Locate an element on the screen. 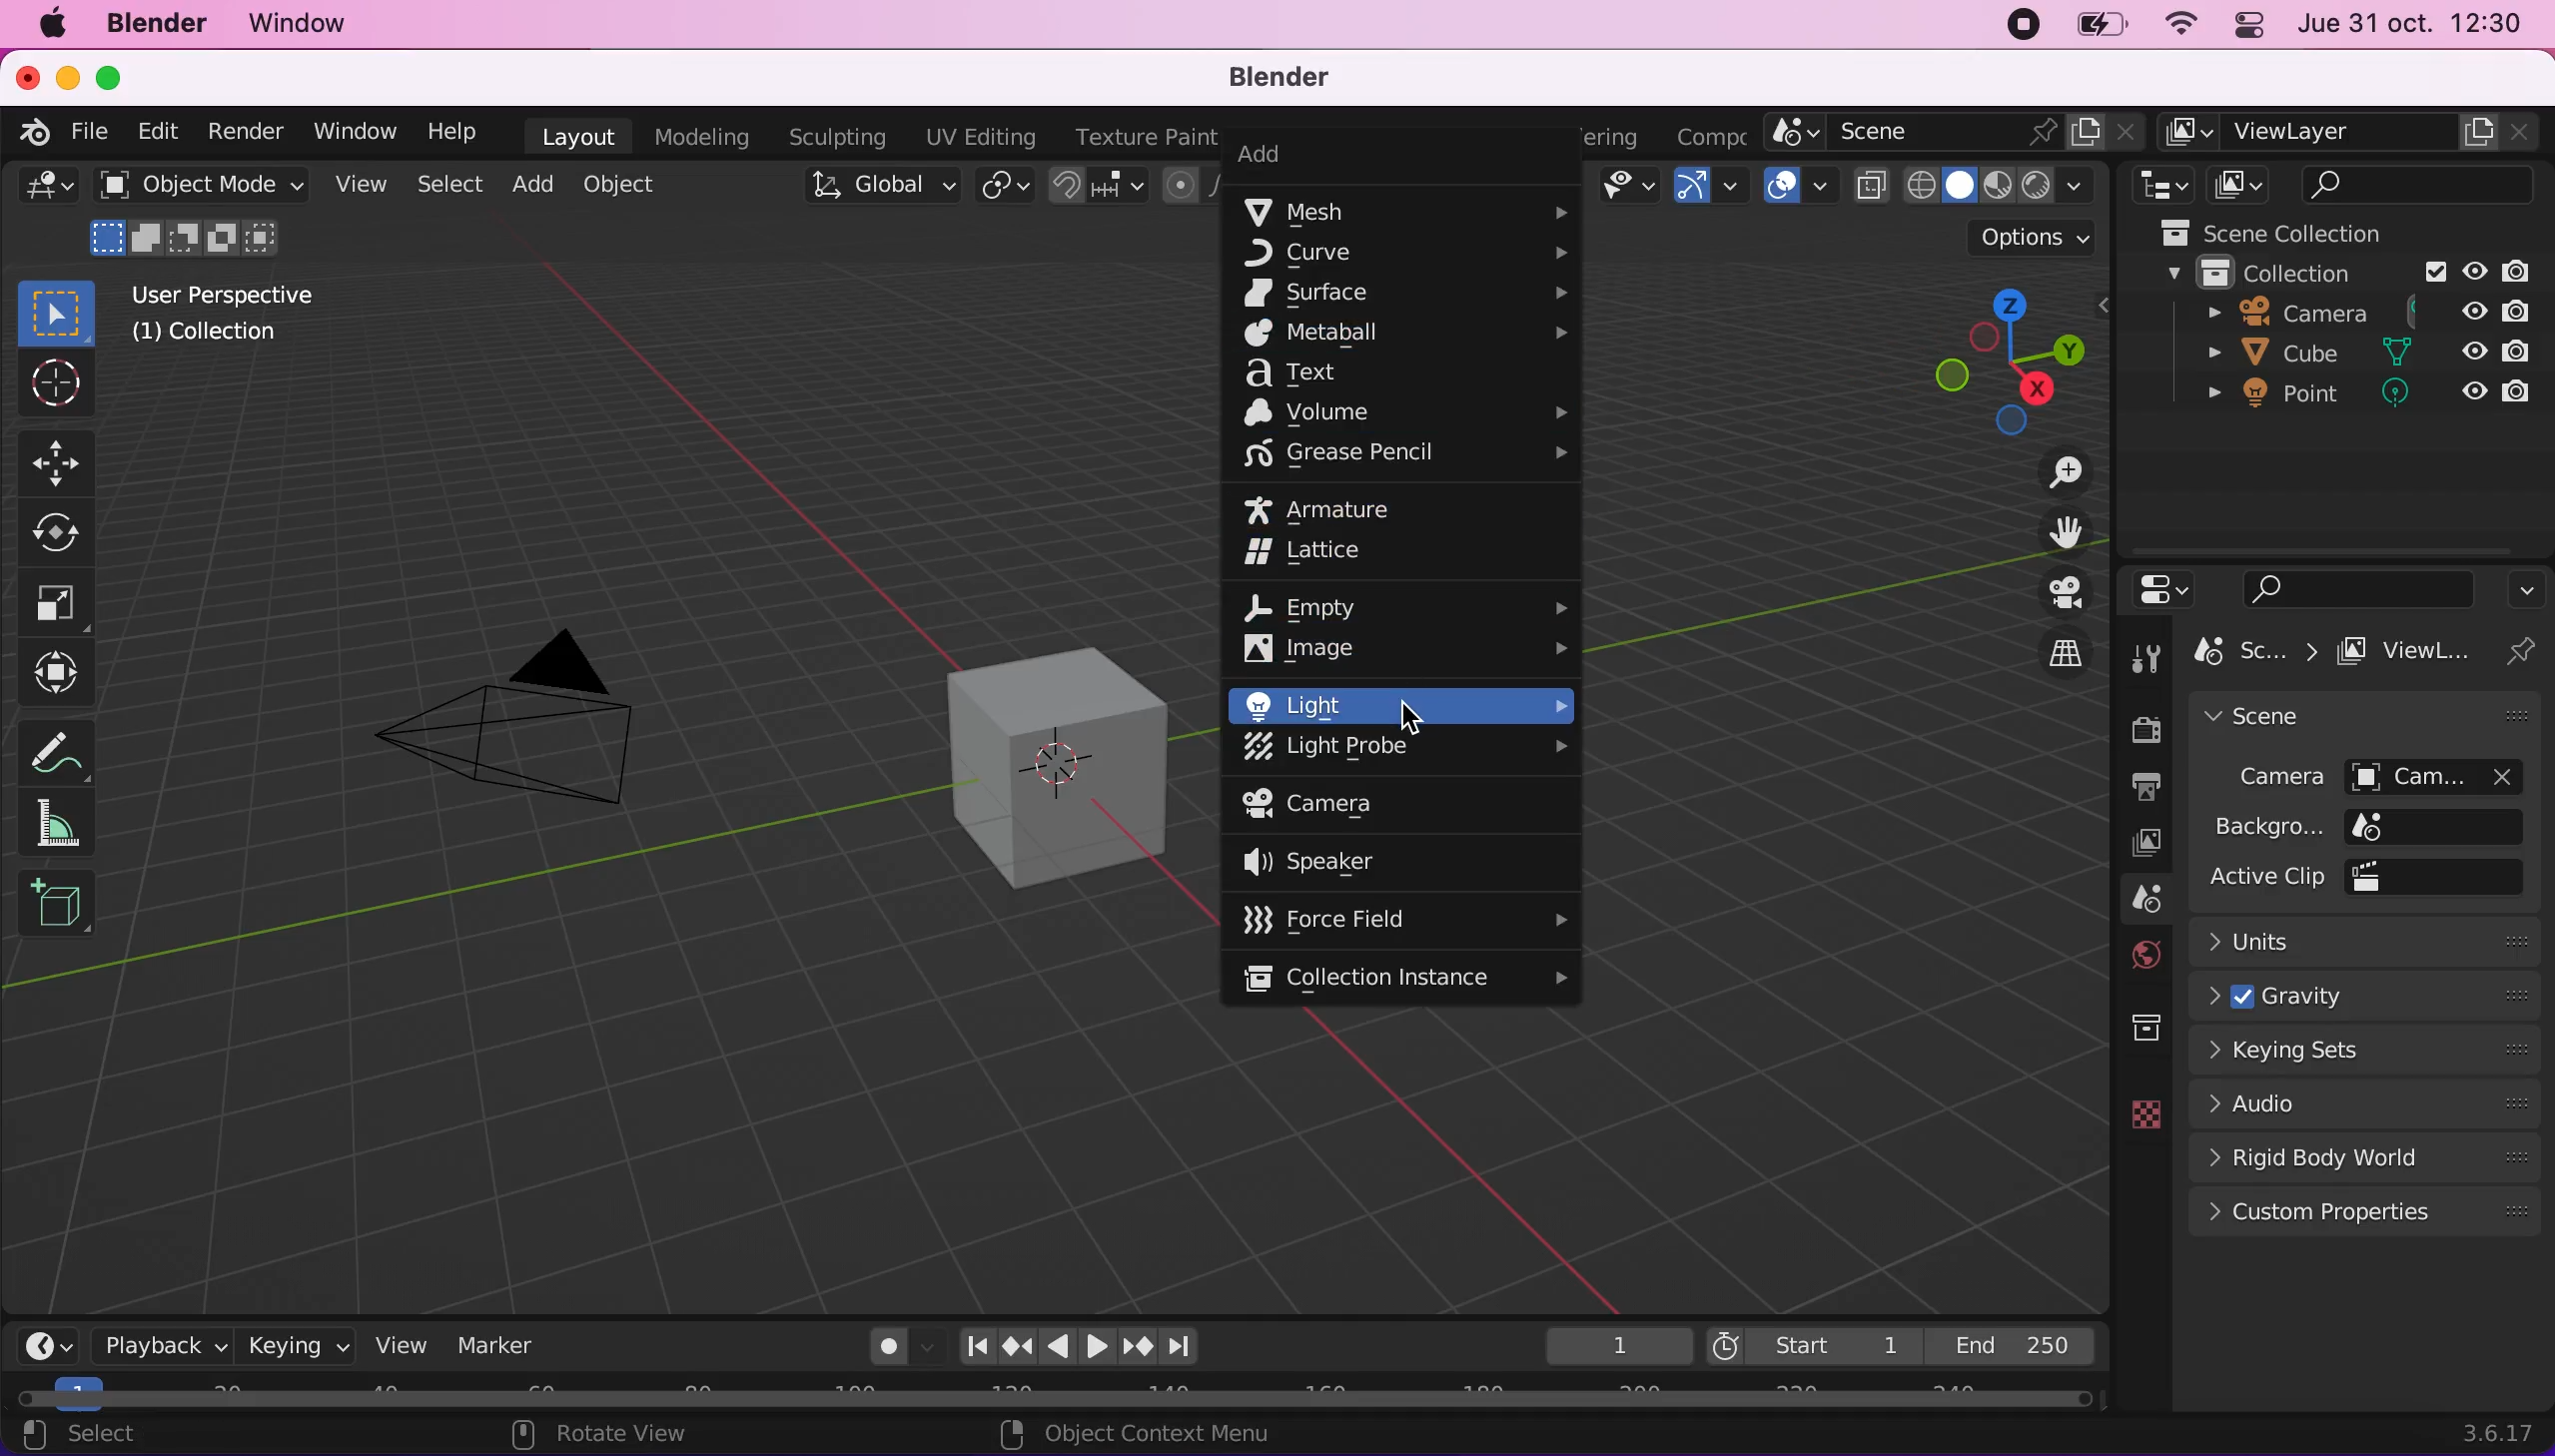 The height and width of the screenshot is (1456, 2555). light is located at coordinates (1403, 706).